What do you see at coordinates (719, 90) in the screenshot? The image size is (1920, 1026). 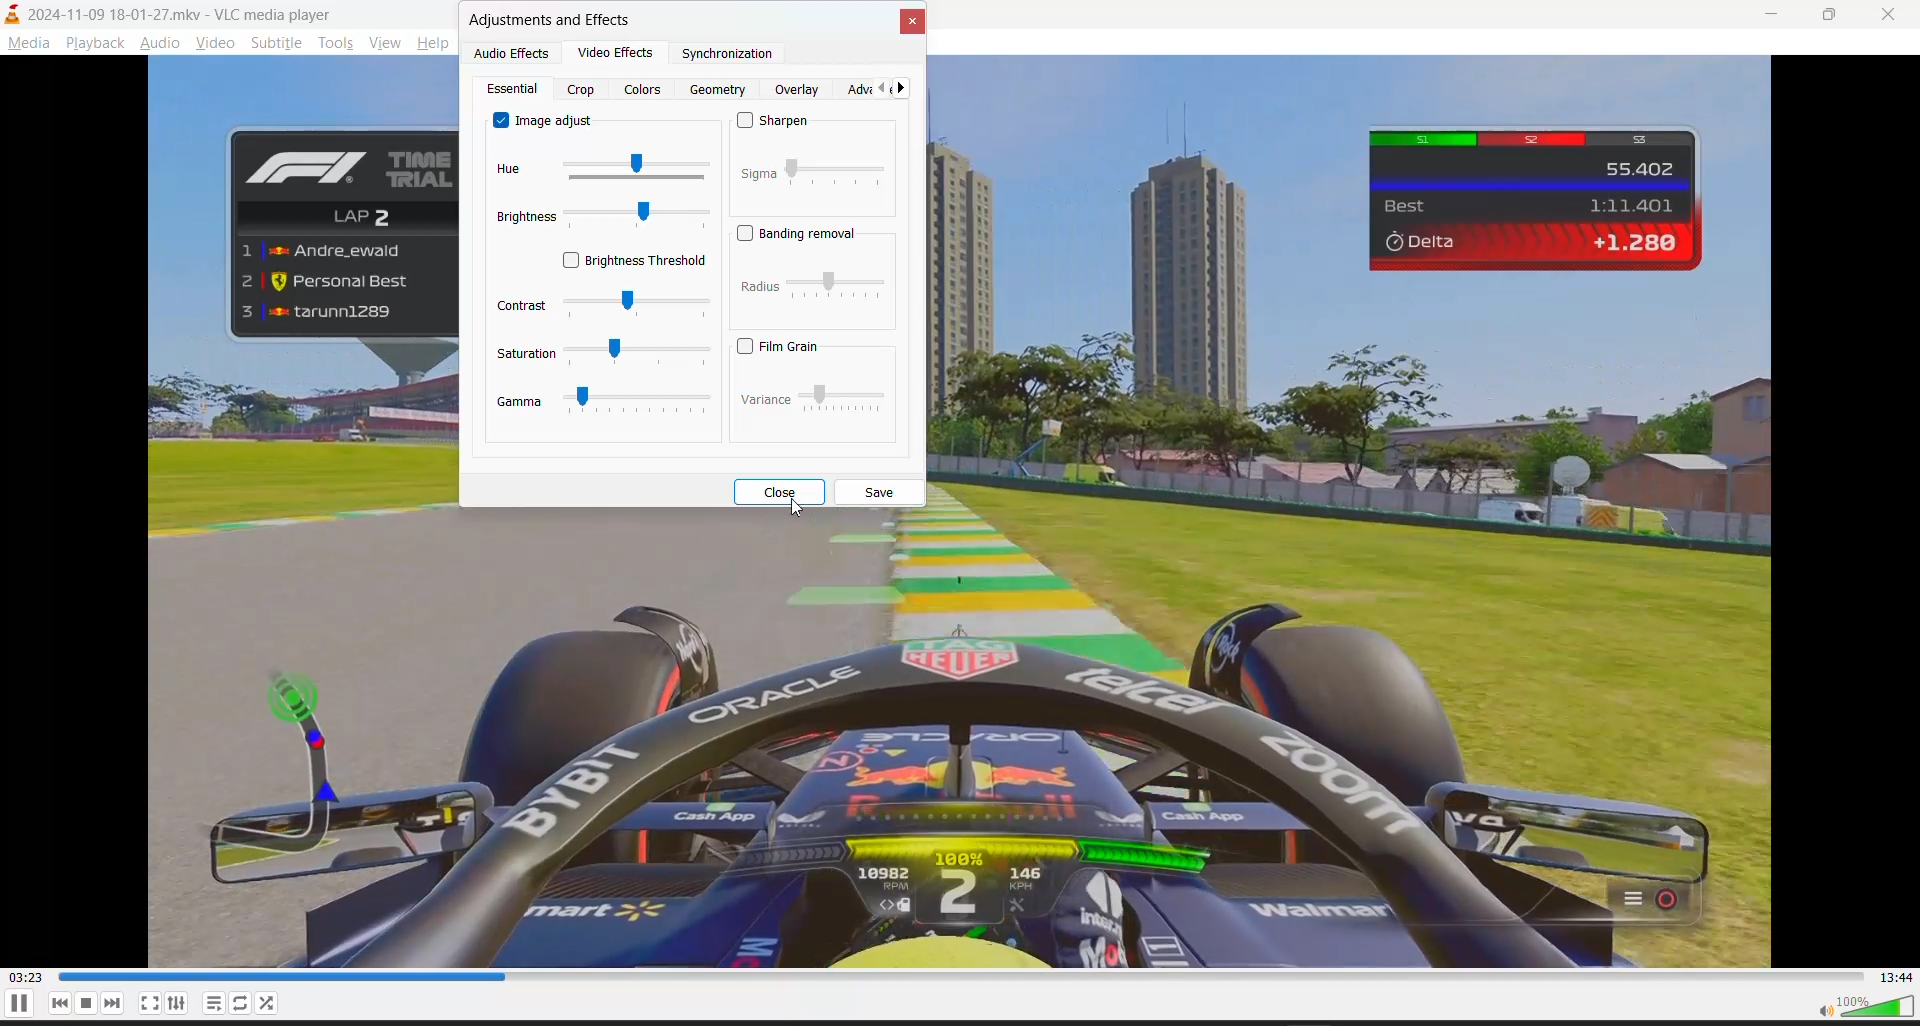 I see `geometry` at bounding box center [719, 90].